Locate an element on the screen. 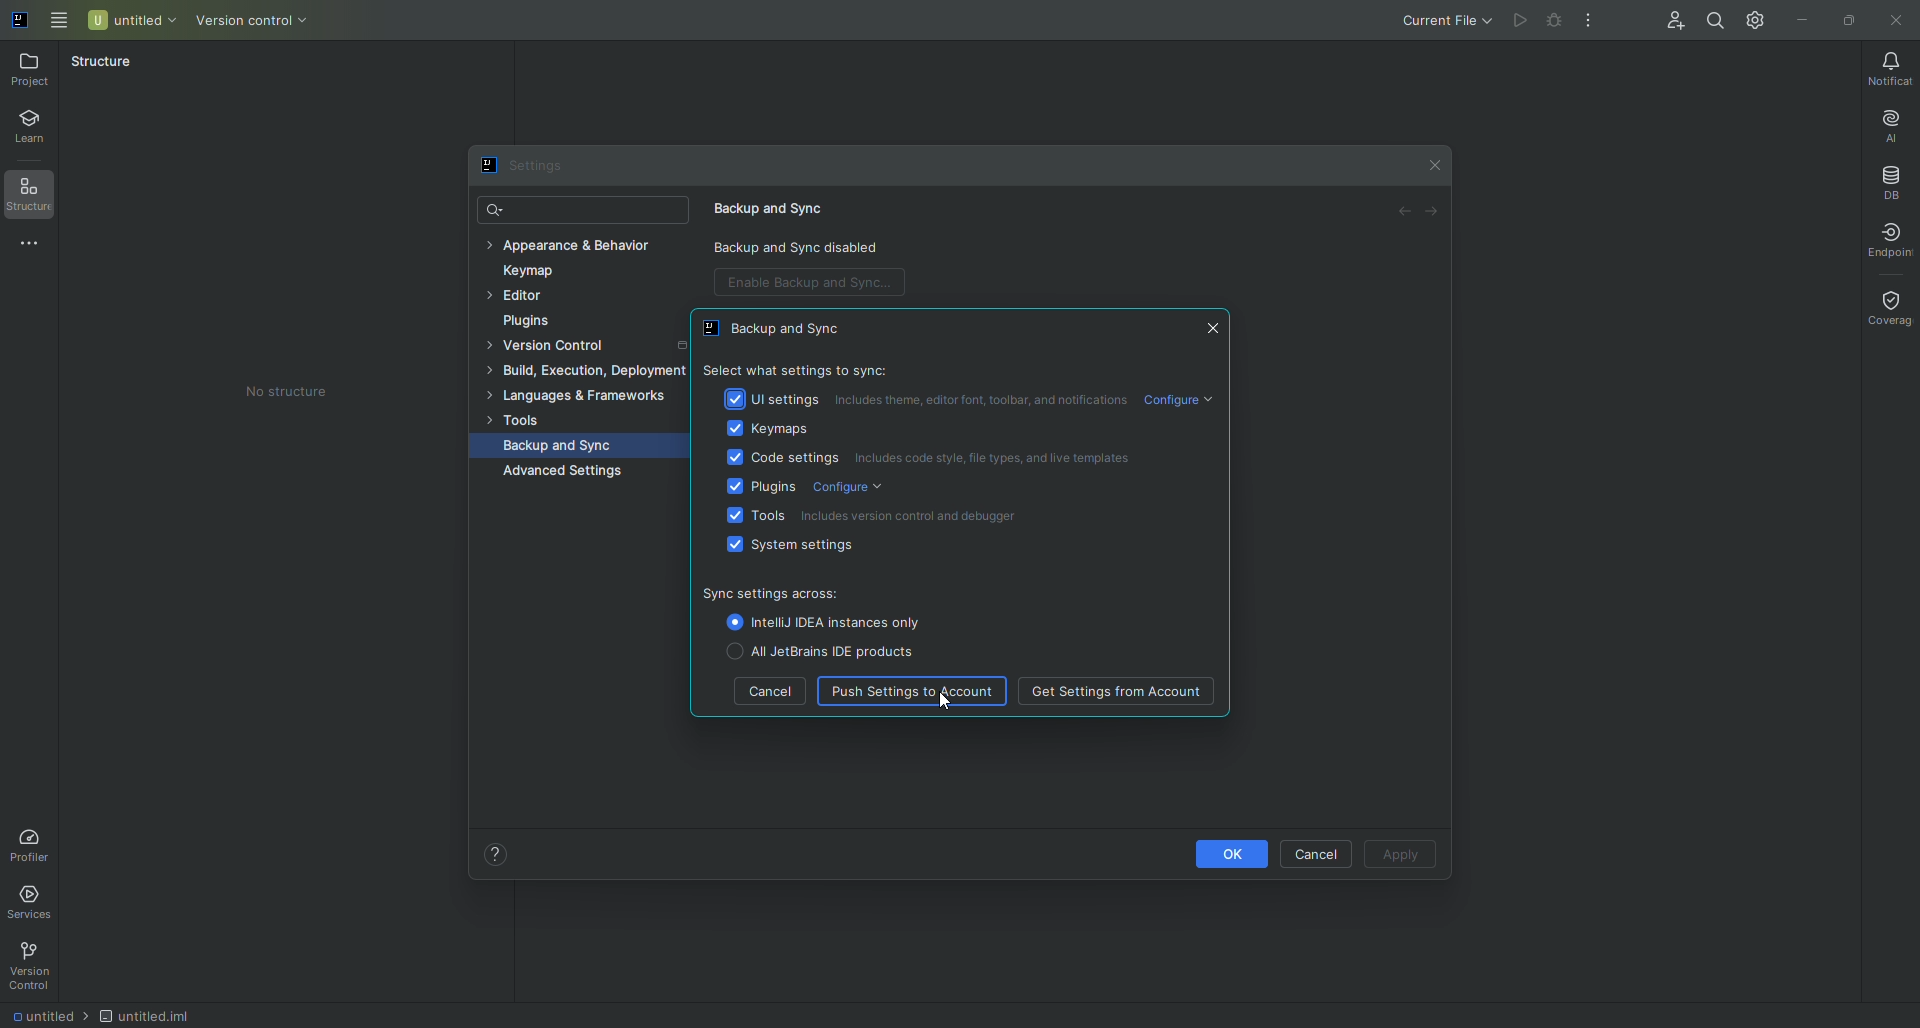 The height and width of the screenshot is (1028, 1920). Cannot run current file is located at coordinates (1522, 21).